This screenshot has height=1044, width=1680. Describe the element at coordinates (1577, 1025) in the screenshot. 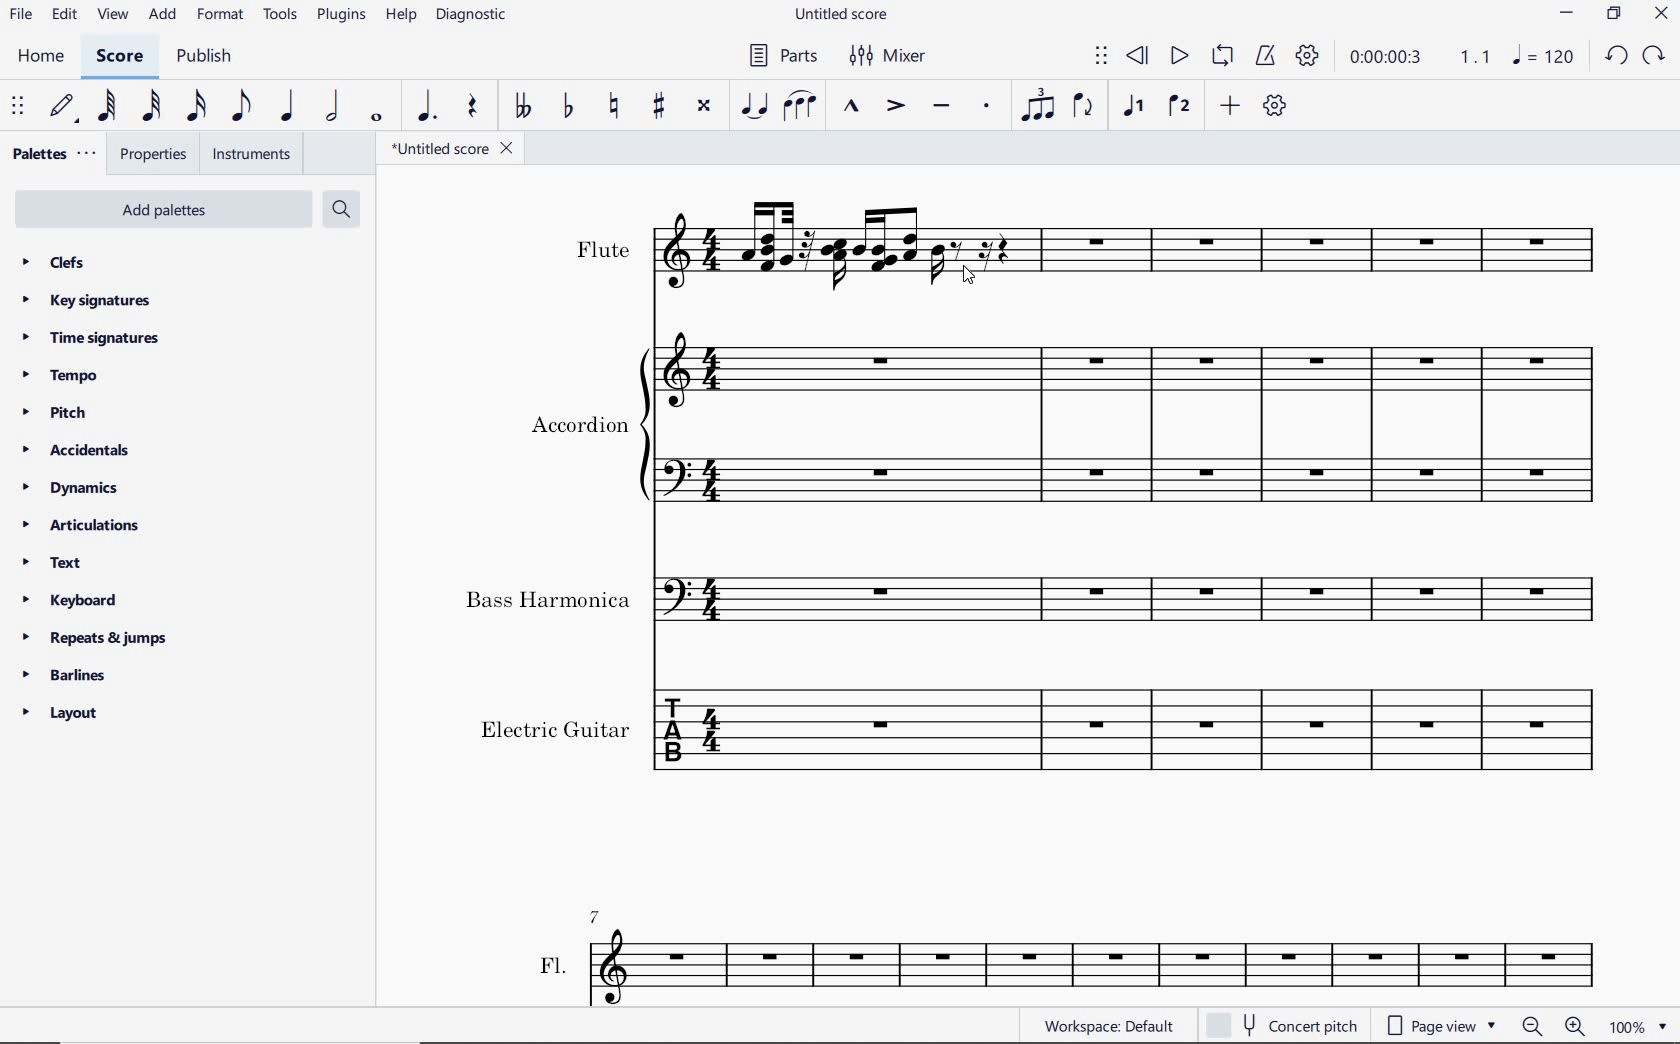

I see `ZOOM IN` at that location.